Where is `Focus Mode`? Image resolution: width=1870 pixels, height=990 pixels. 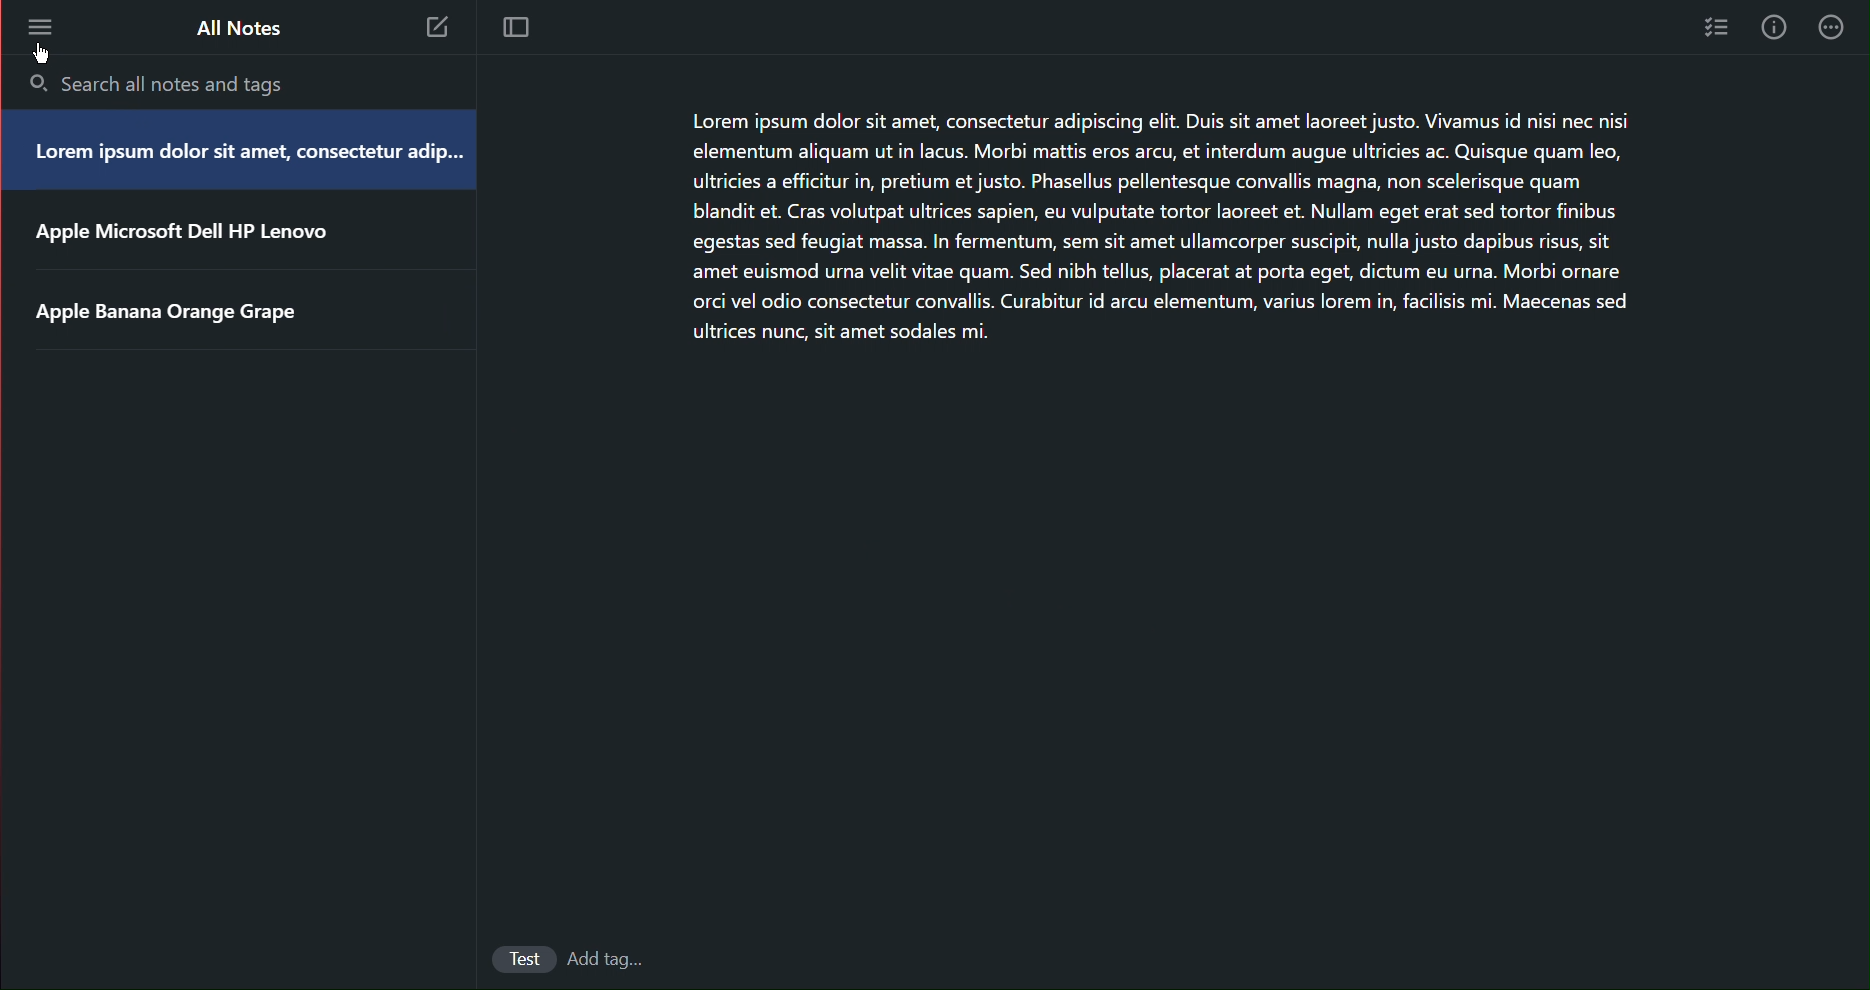
Focus Mode is located at coordinates (519, 30).